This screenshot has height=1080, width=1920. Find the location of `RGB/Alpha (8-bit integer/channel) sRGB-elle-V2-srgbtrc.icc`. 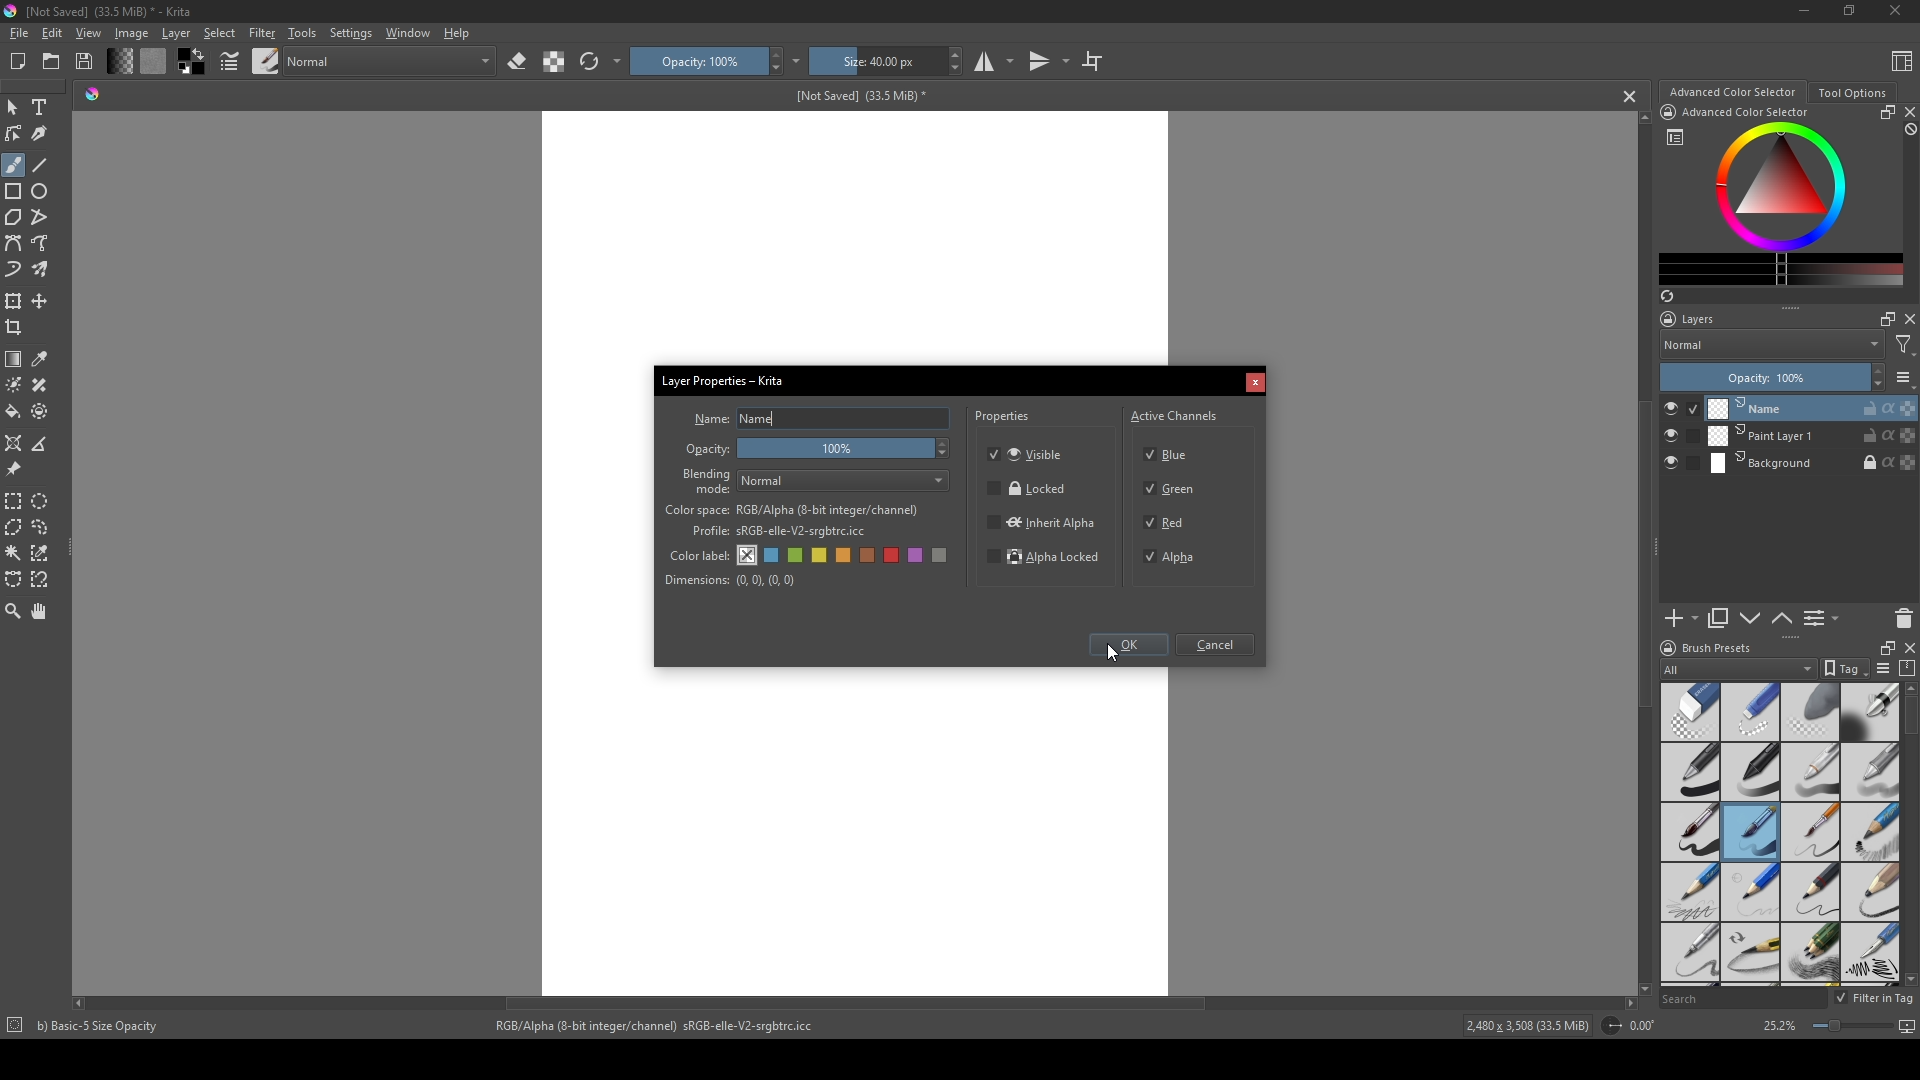

RGB/Alpha (8-bit integer/channel) sRGB-elle-V2-srgbtrc.icc is located at coordinates (663, 1026).